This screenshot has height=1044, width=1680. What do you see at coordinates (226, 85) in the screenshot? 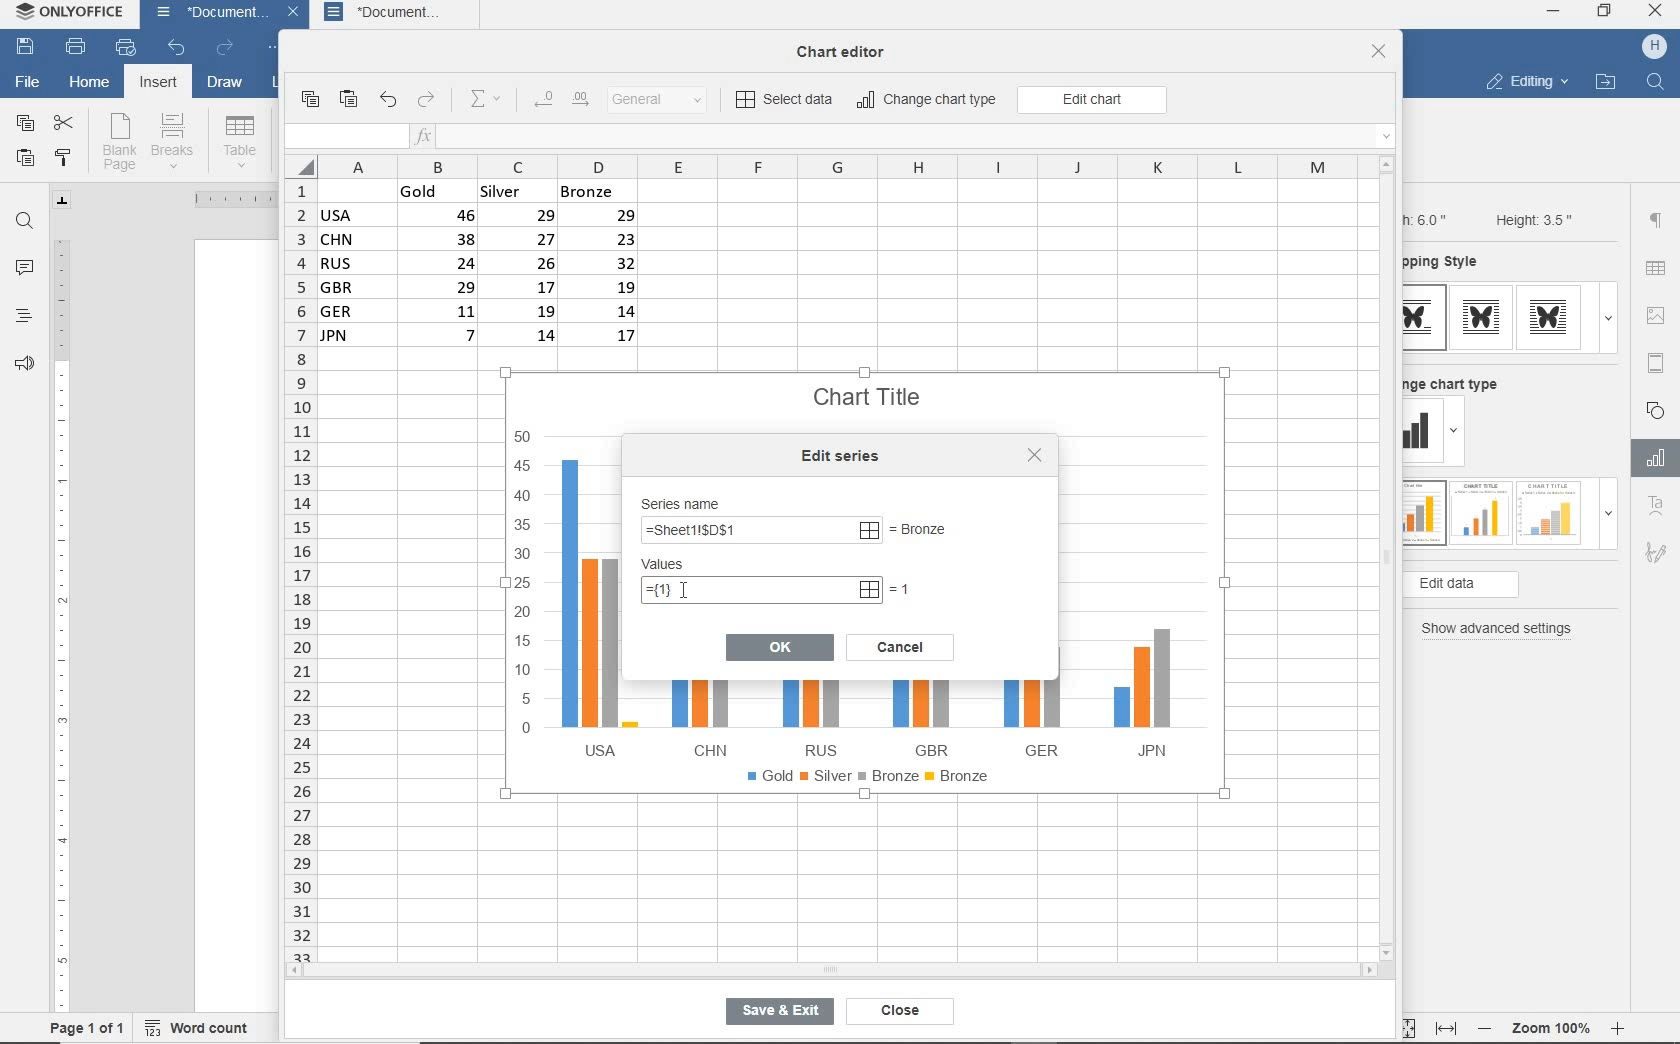
I see `draw` at bounding box center [226, 85].